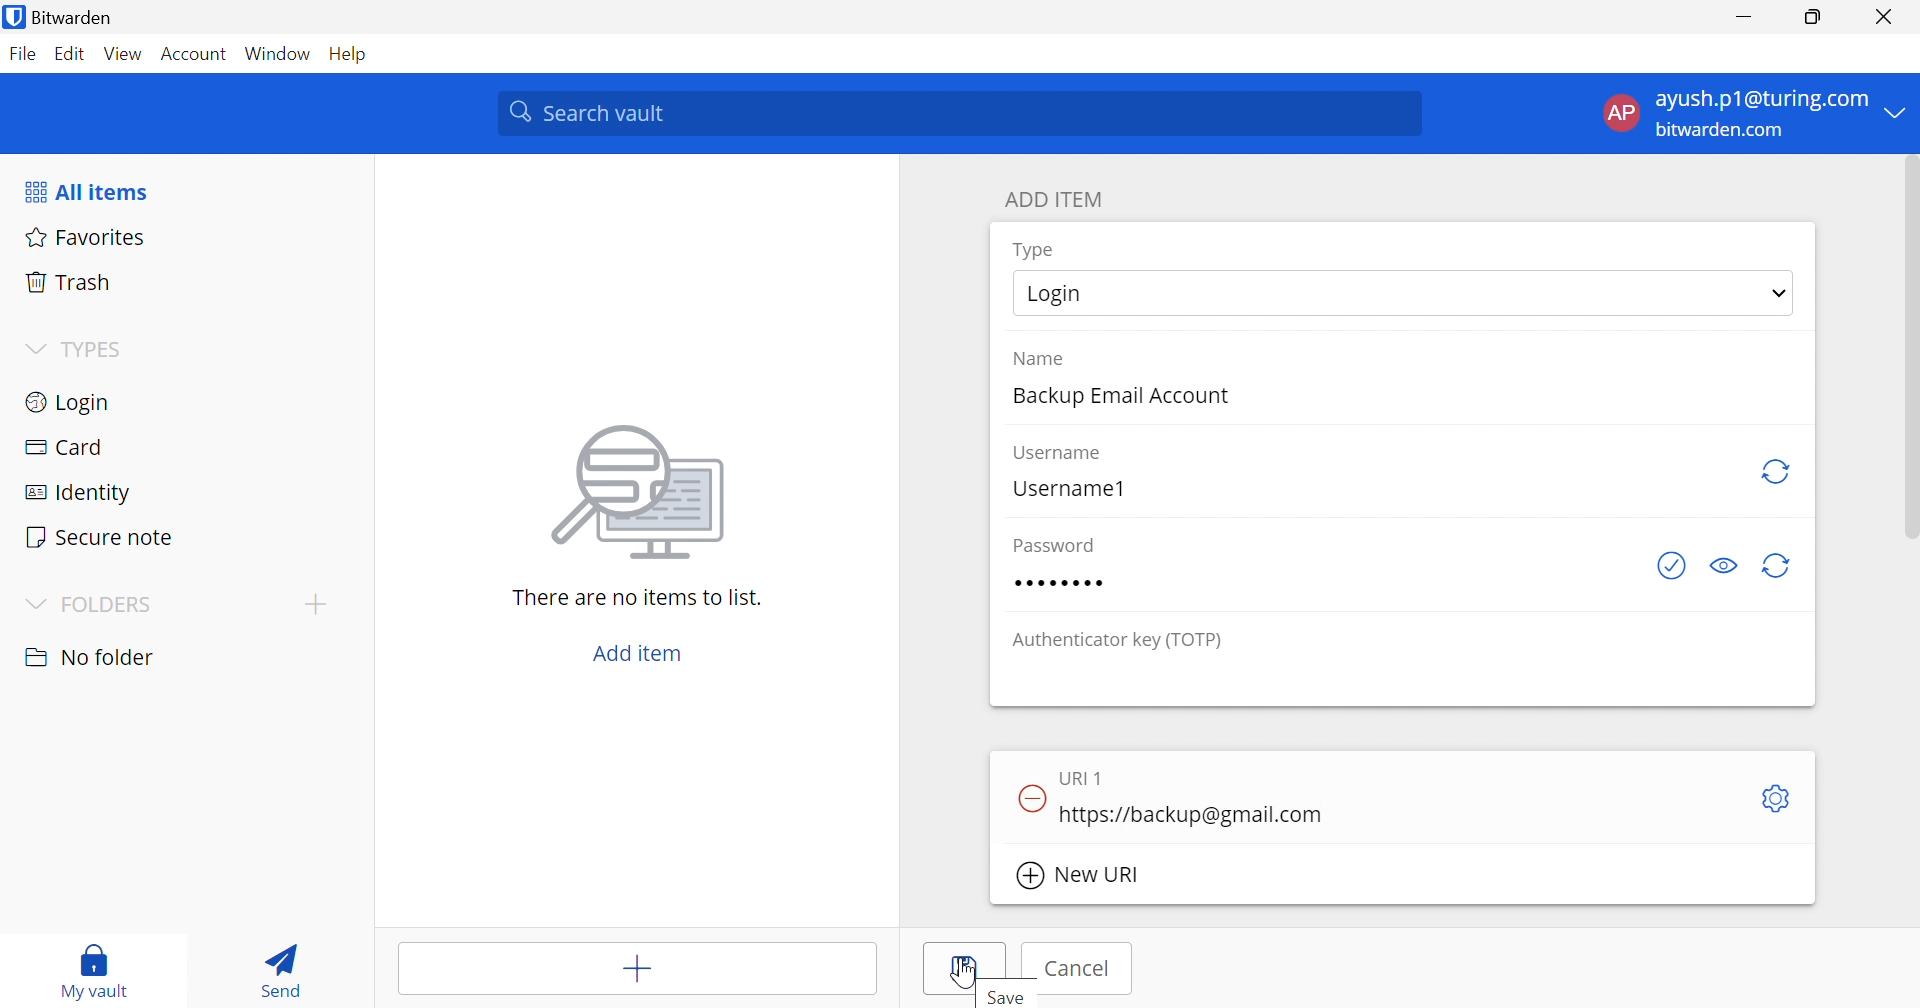  I want to click on Toggle visibility, so click(1721, 566).